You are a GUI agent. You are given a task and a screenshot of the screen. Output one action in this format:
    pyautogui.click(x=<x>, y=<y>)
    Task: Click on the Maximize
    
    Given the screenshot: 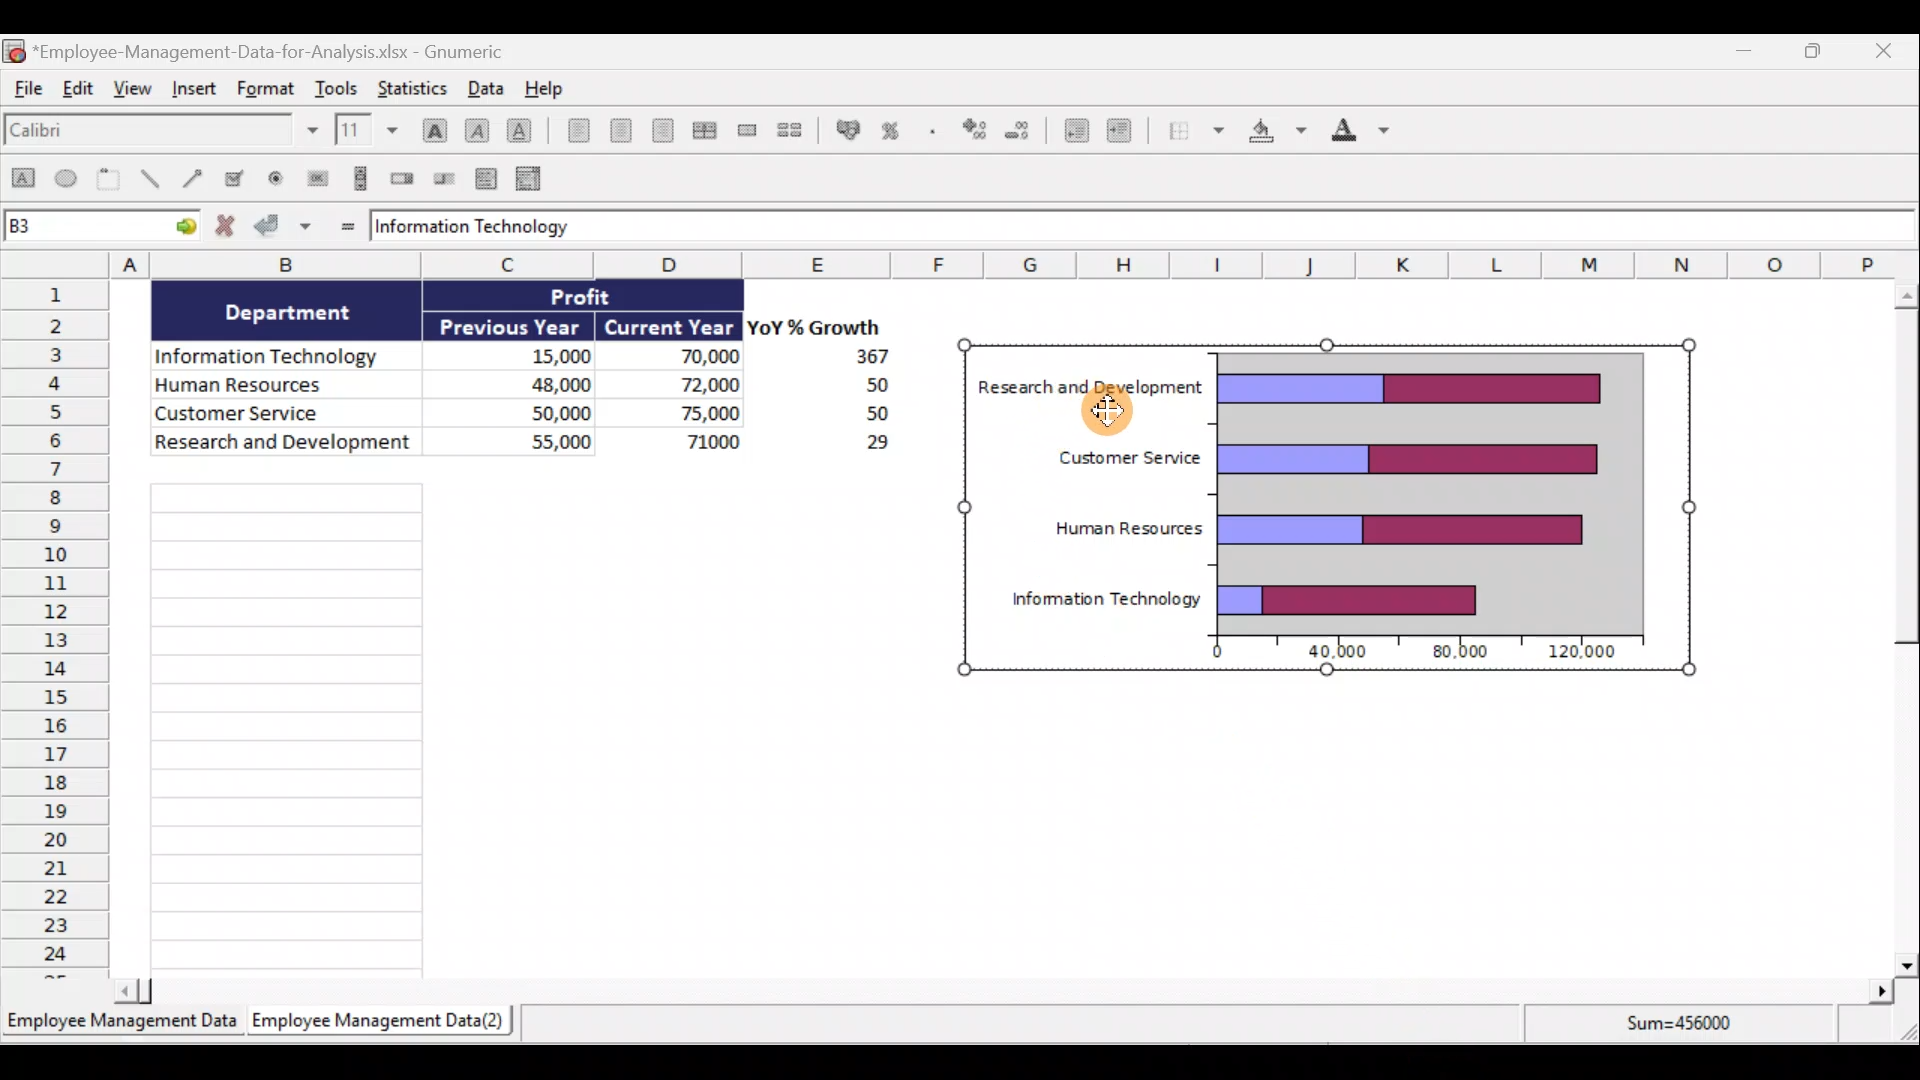 What is the action you would take?
    pyautogui.click(x=1822, y=54)
    